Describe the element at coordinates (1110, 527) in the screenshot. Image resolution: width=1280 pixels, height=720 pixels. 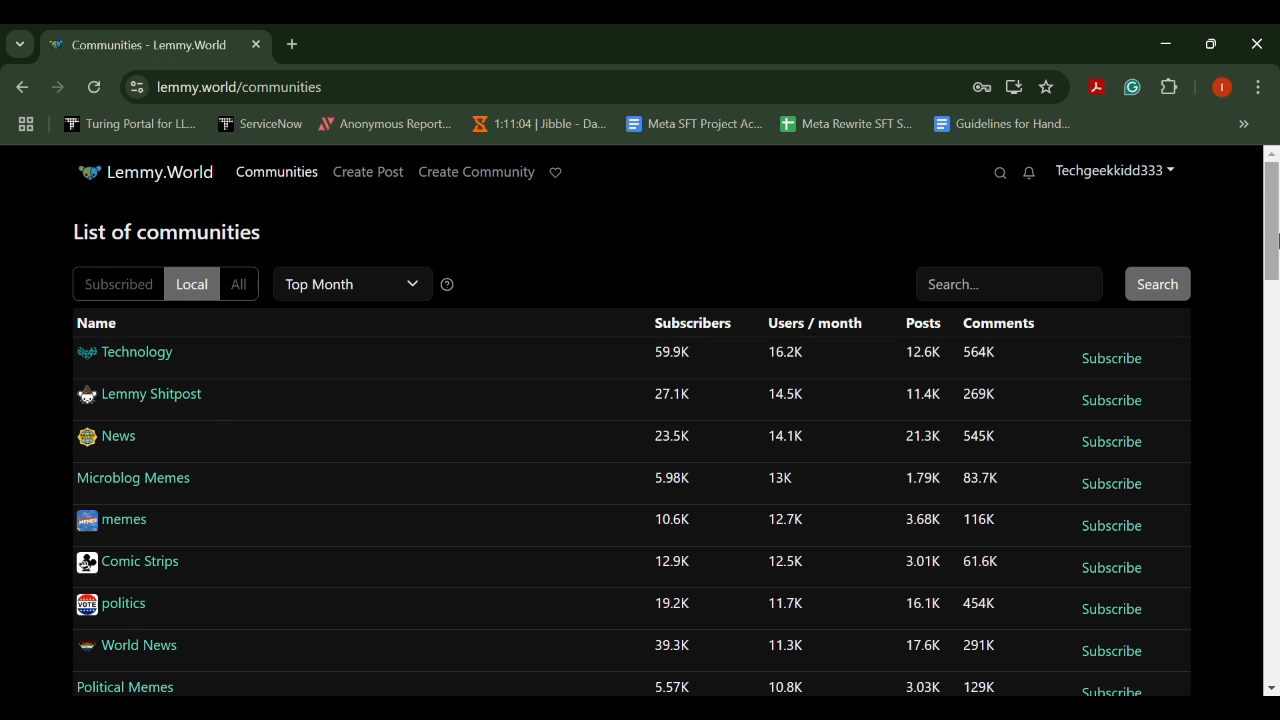
I see `Subscribe` at that location.